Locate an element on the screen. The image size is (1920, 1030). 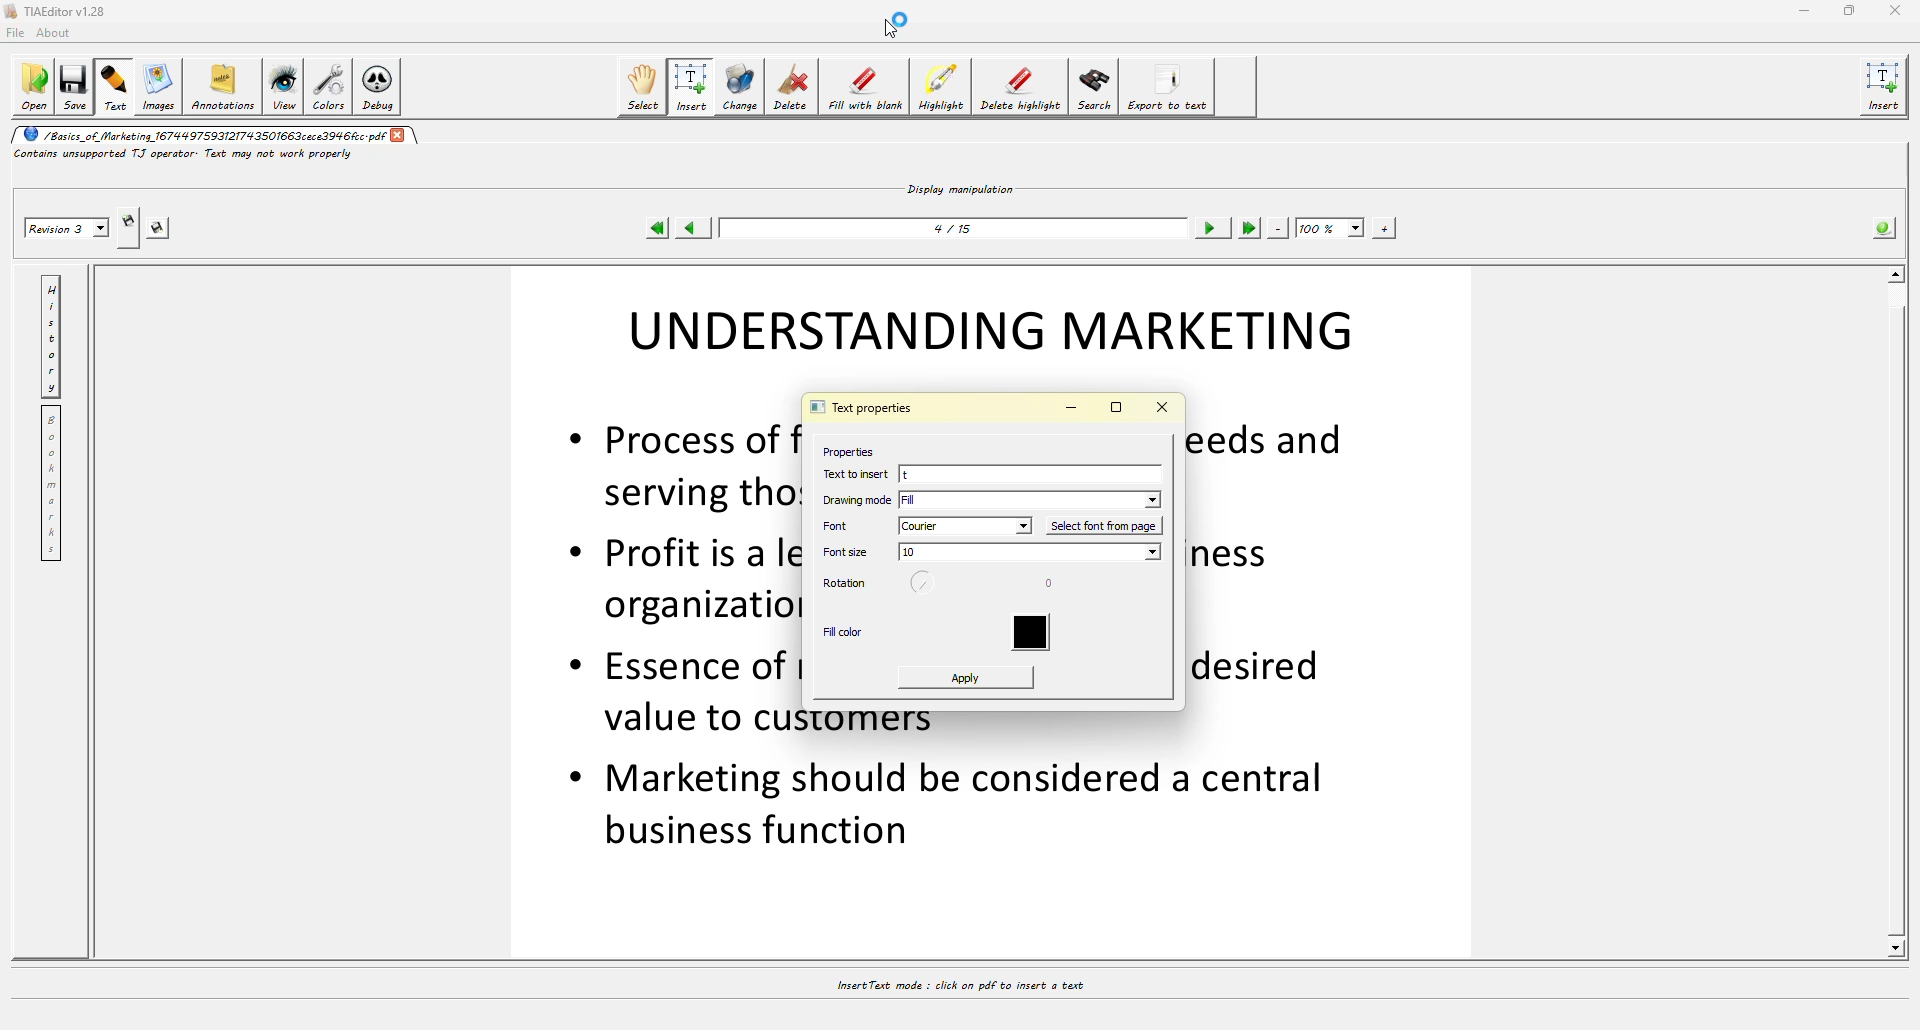
first page is located at coordinates (658, 228).